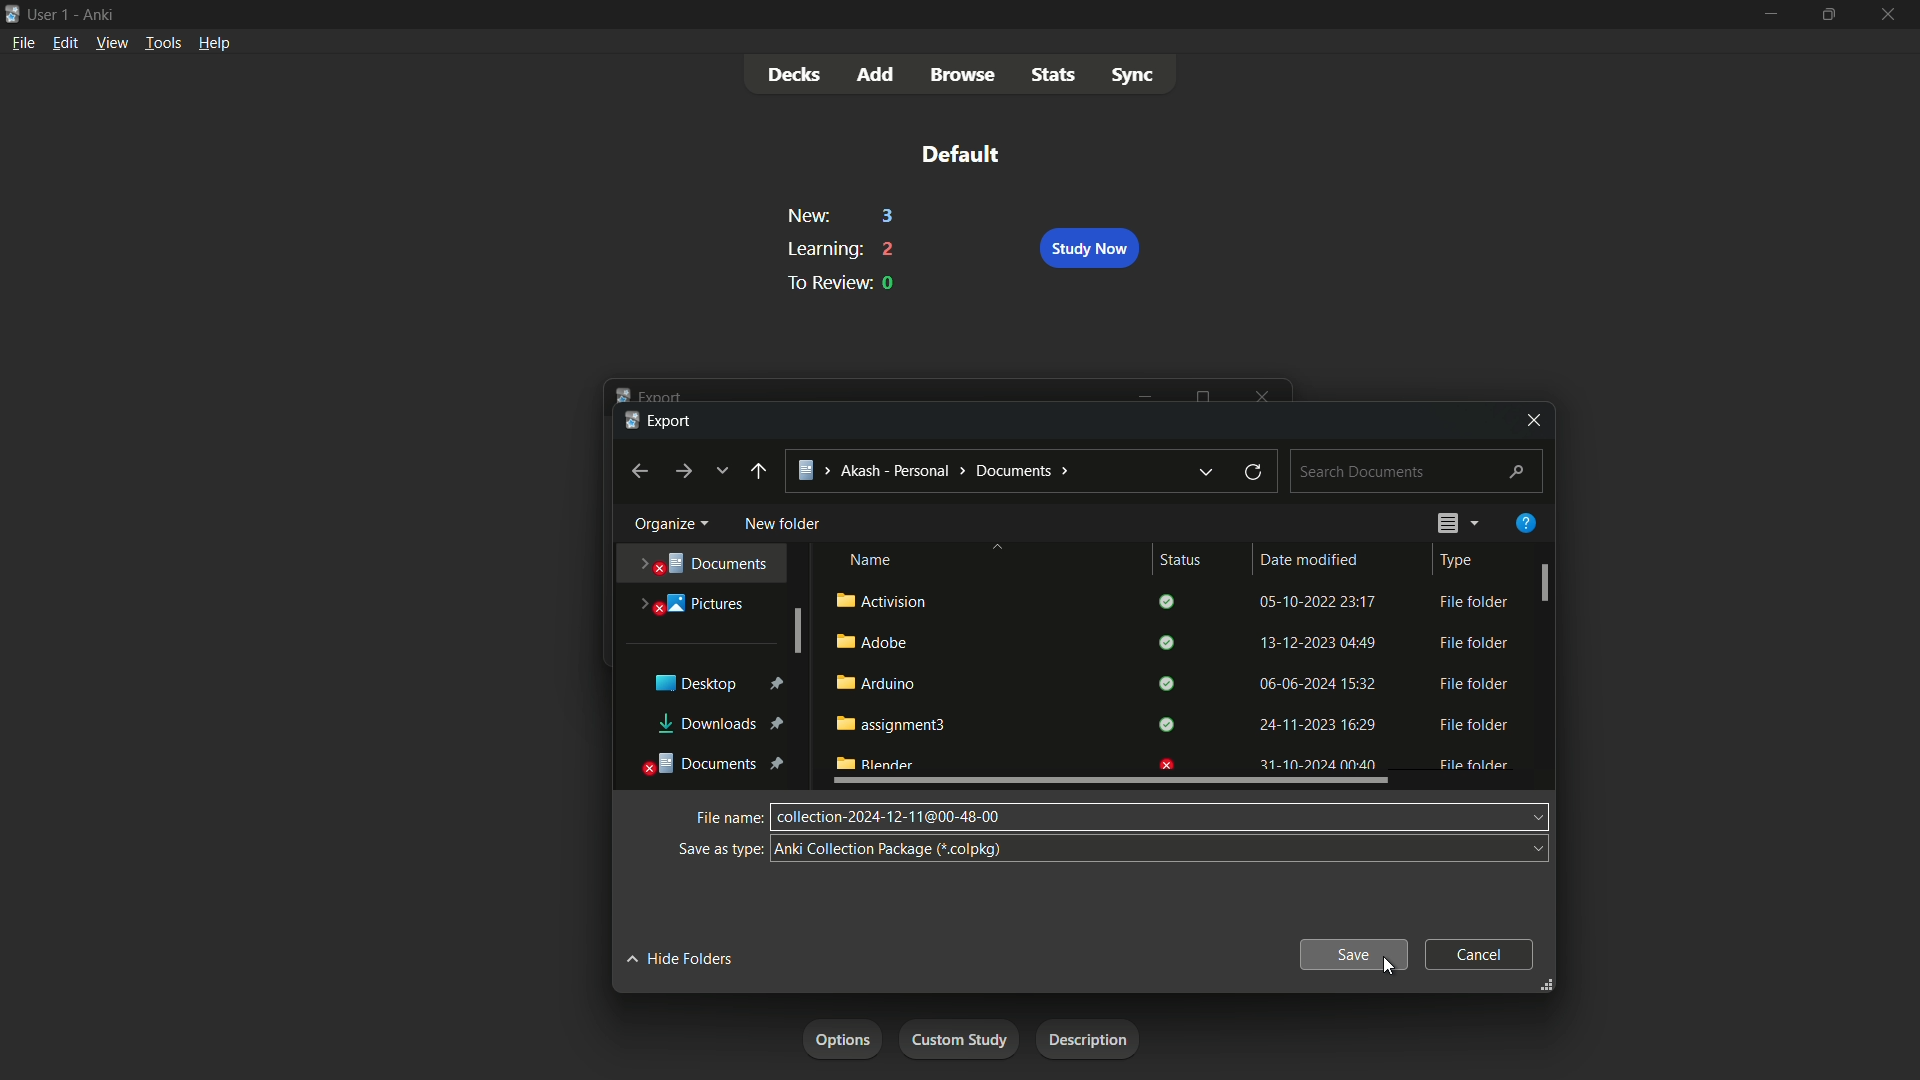 Image resolution: width=1920 pixels, height=1080 pixels. What do you see at coordinates (1478, 955) in the screenshot?
I see `cancel` at bounding box center [1478, 955].